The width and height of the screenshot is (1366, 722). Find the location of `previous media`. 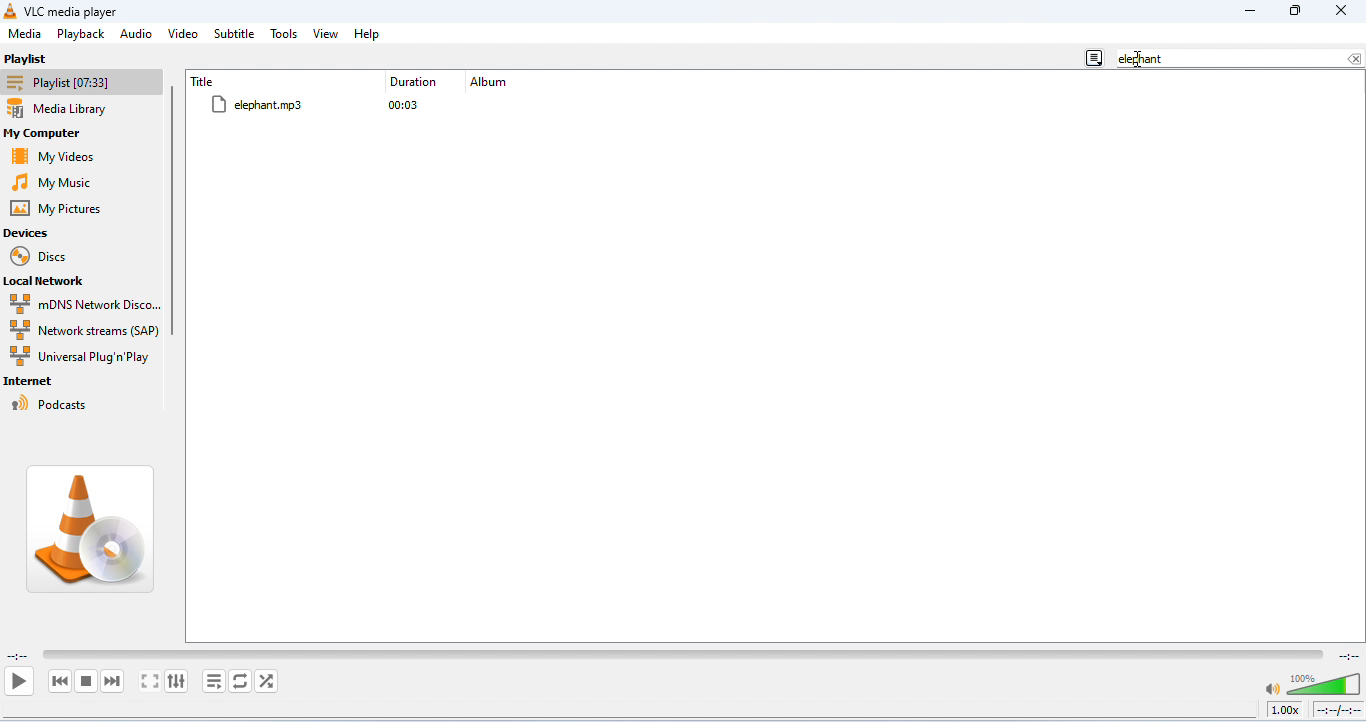

previous media is located at coordinates (61, 682).